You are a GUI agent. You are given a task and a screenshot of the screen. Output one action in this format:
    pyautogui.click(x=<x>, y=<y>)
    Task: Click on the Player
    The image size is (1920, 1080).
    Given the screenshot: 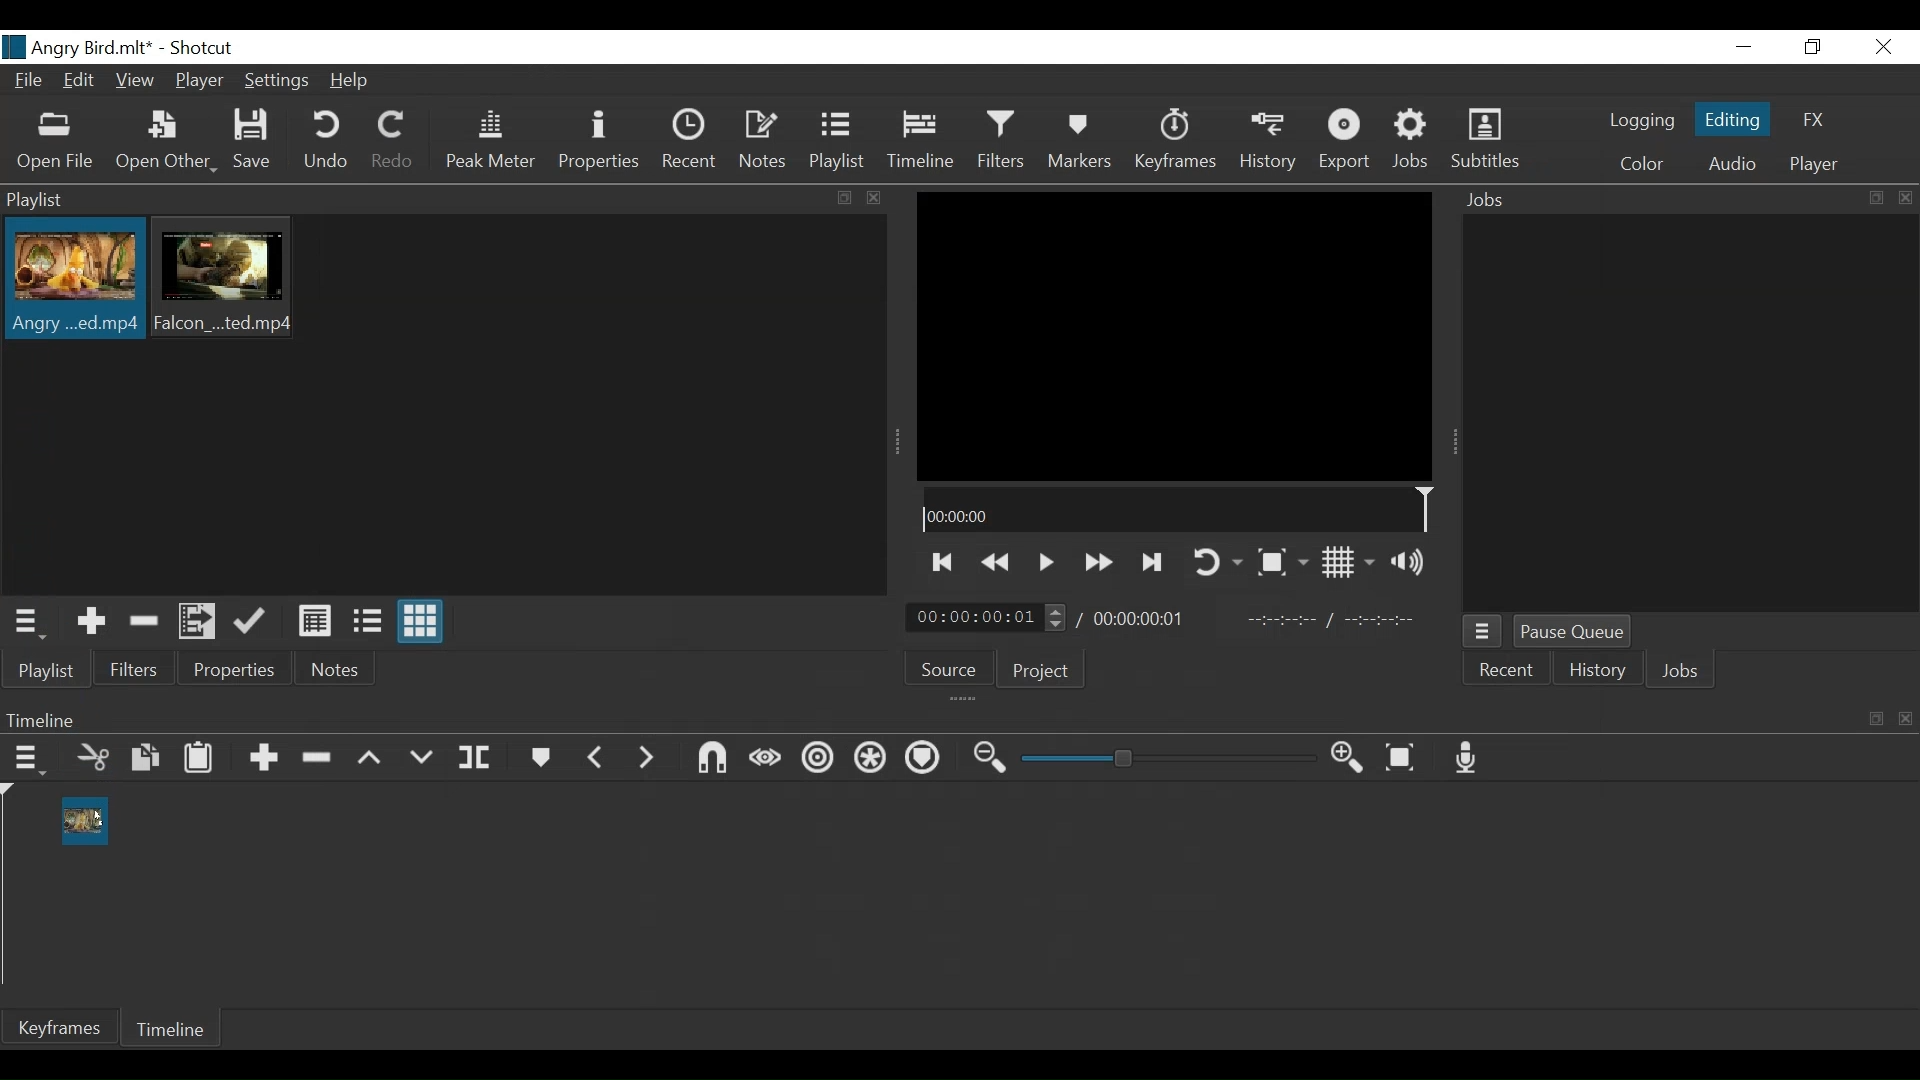 What is the action you would take?
    pyautogui.click(x=200, y=80)
    